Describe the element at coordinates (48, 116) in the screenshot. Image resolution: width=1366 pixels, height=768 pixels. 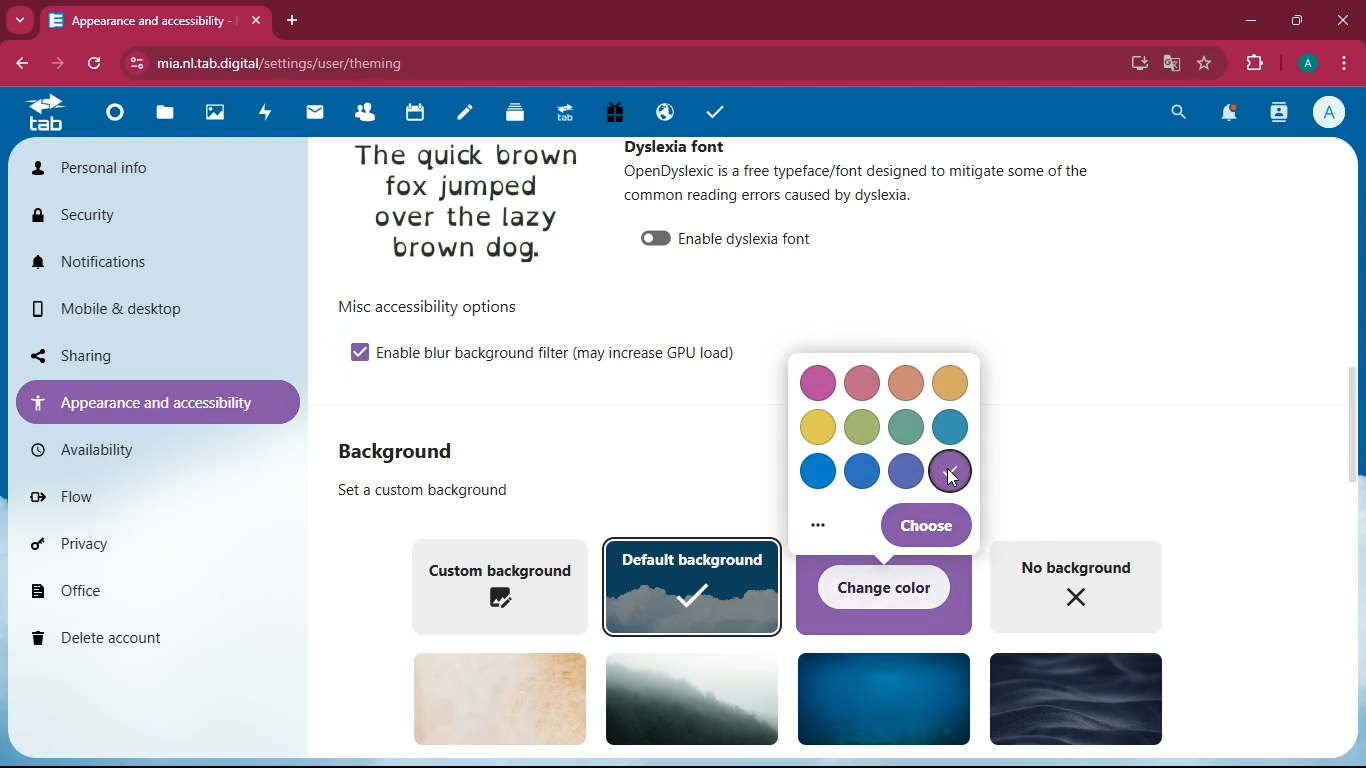
I see `tab` at that location.